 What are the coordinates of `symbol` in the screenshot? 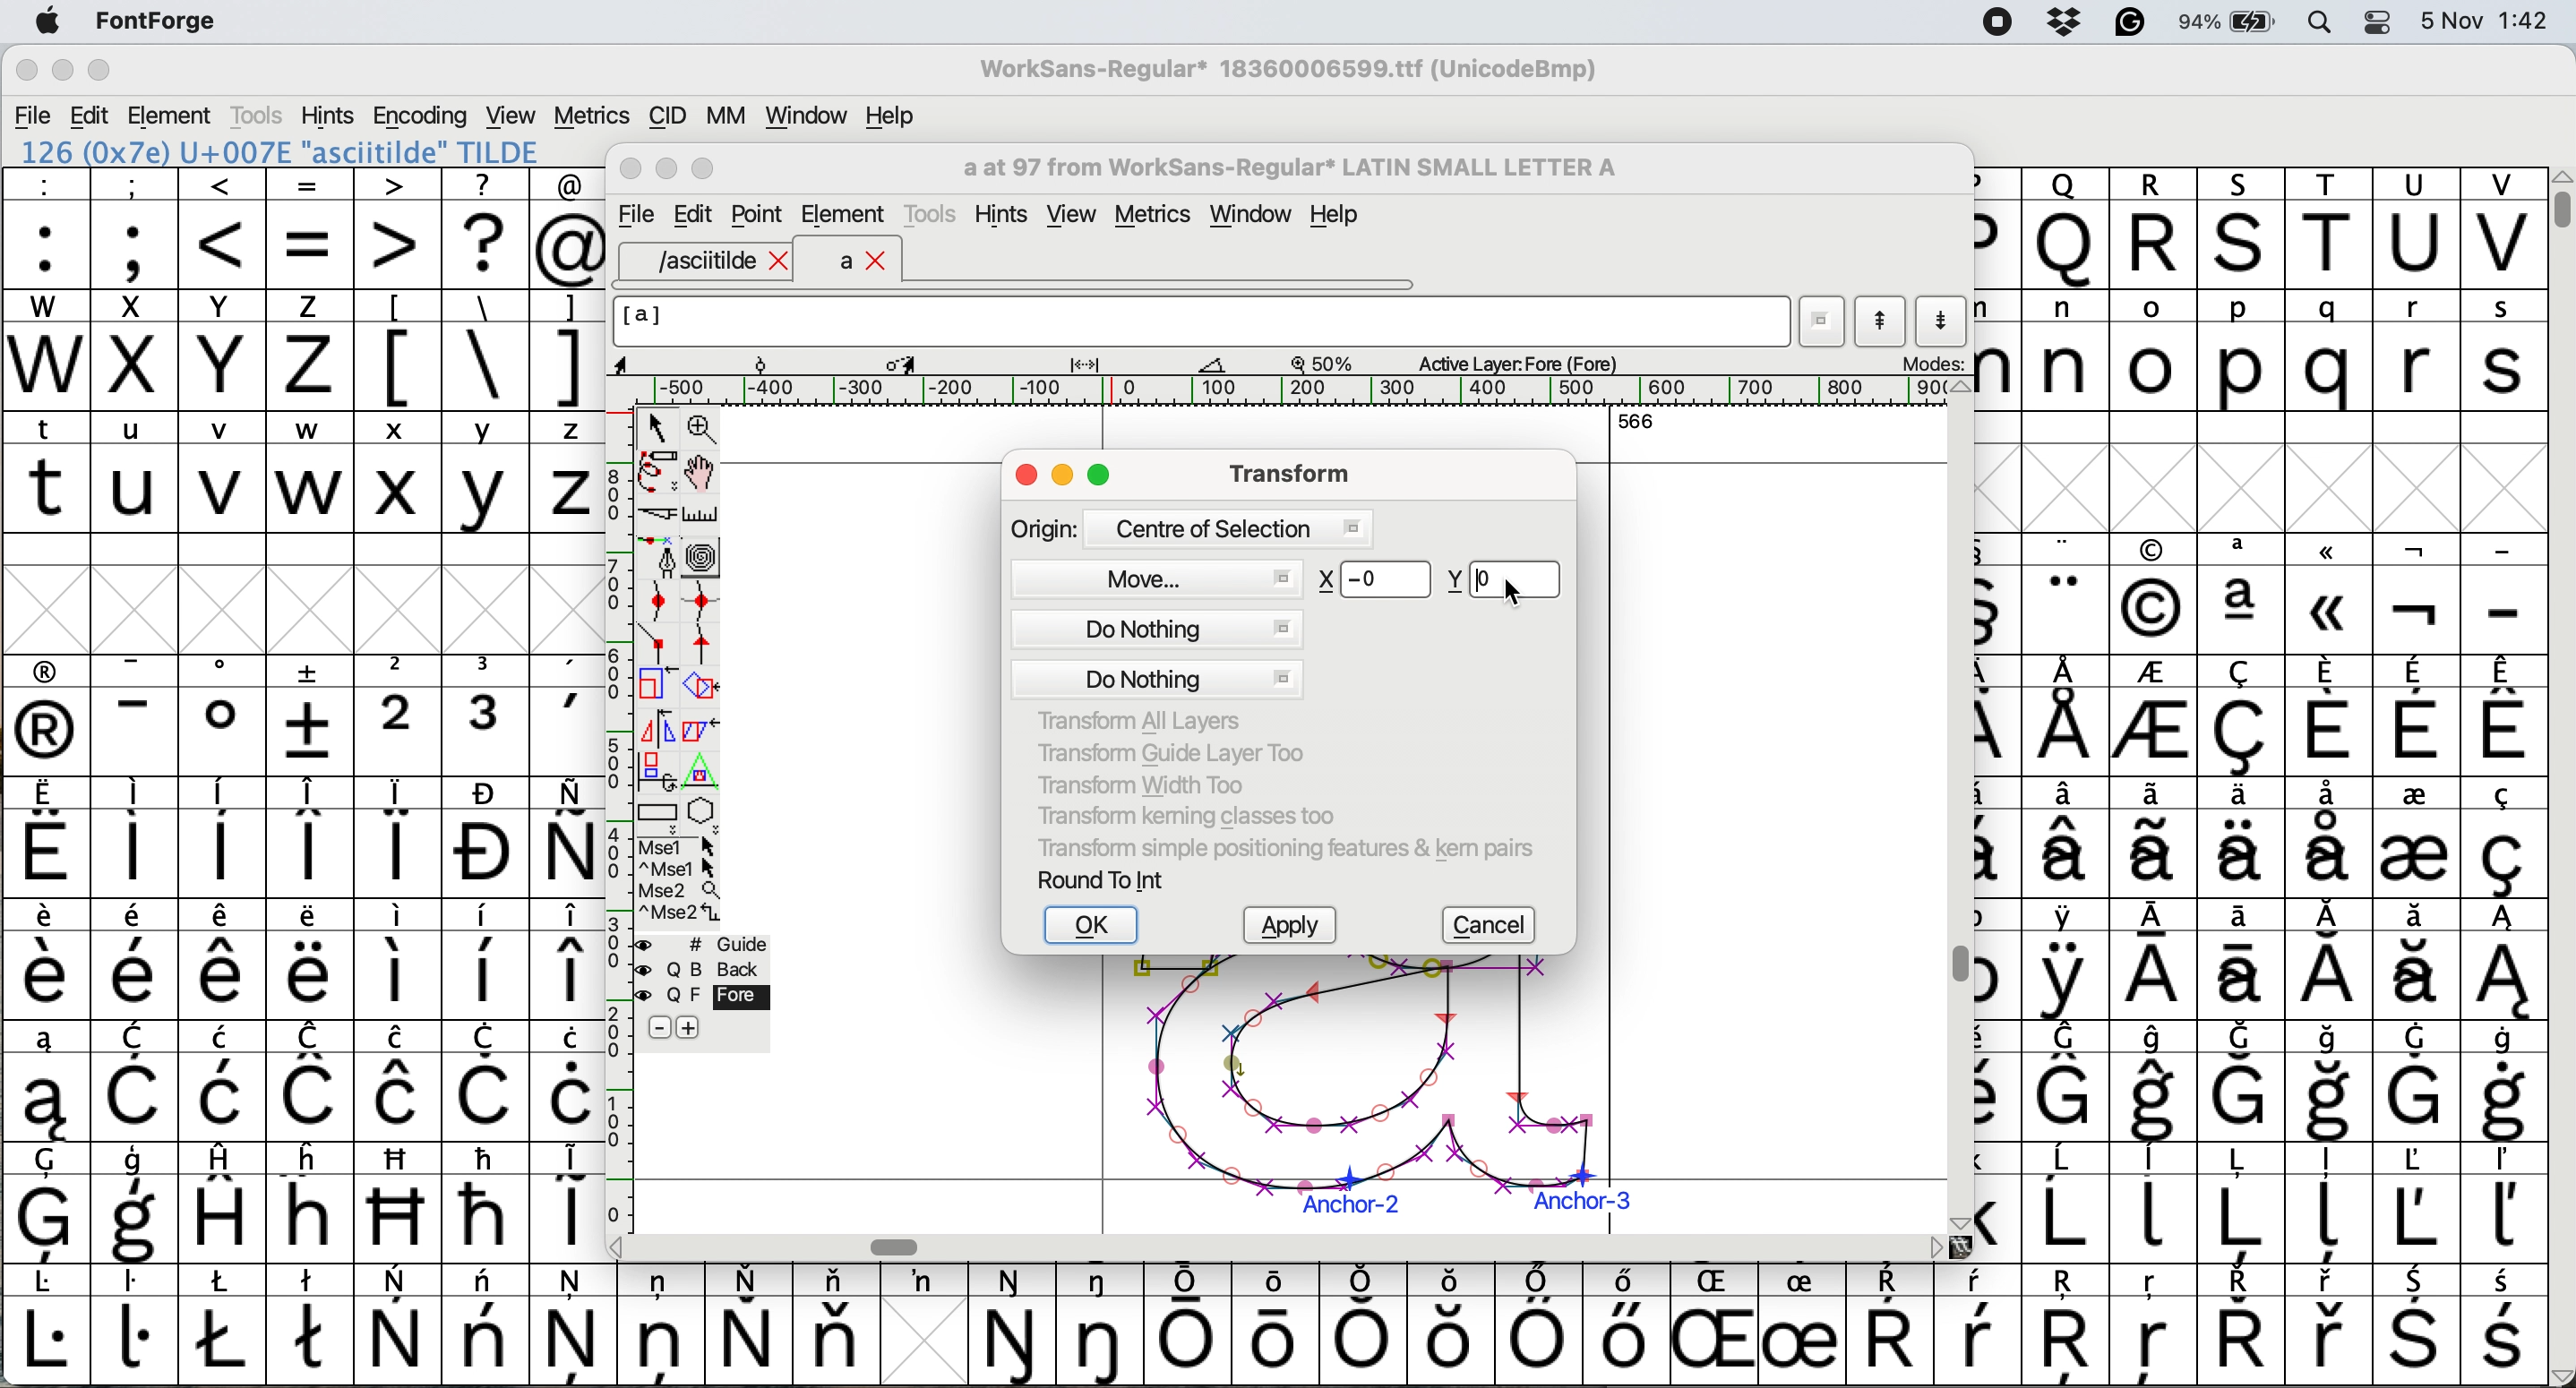 It's located at (46, 1326).